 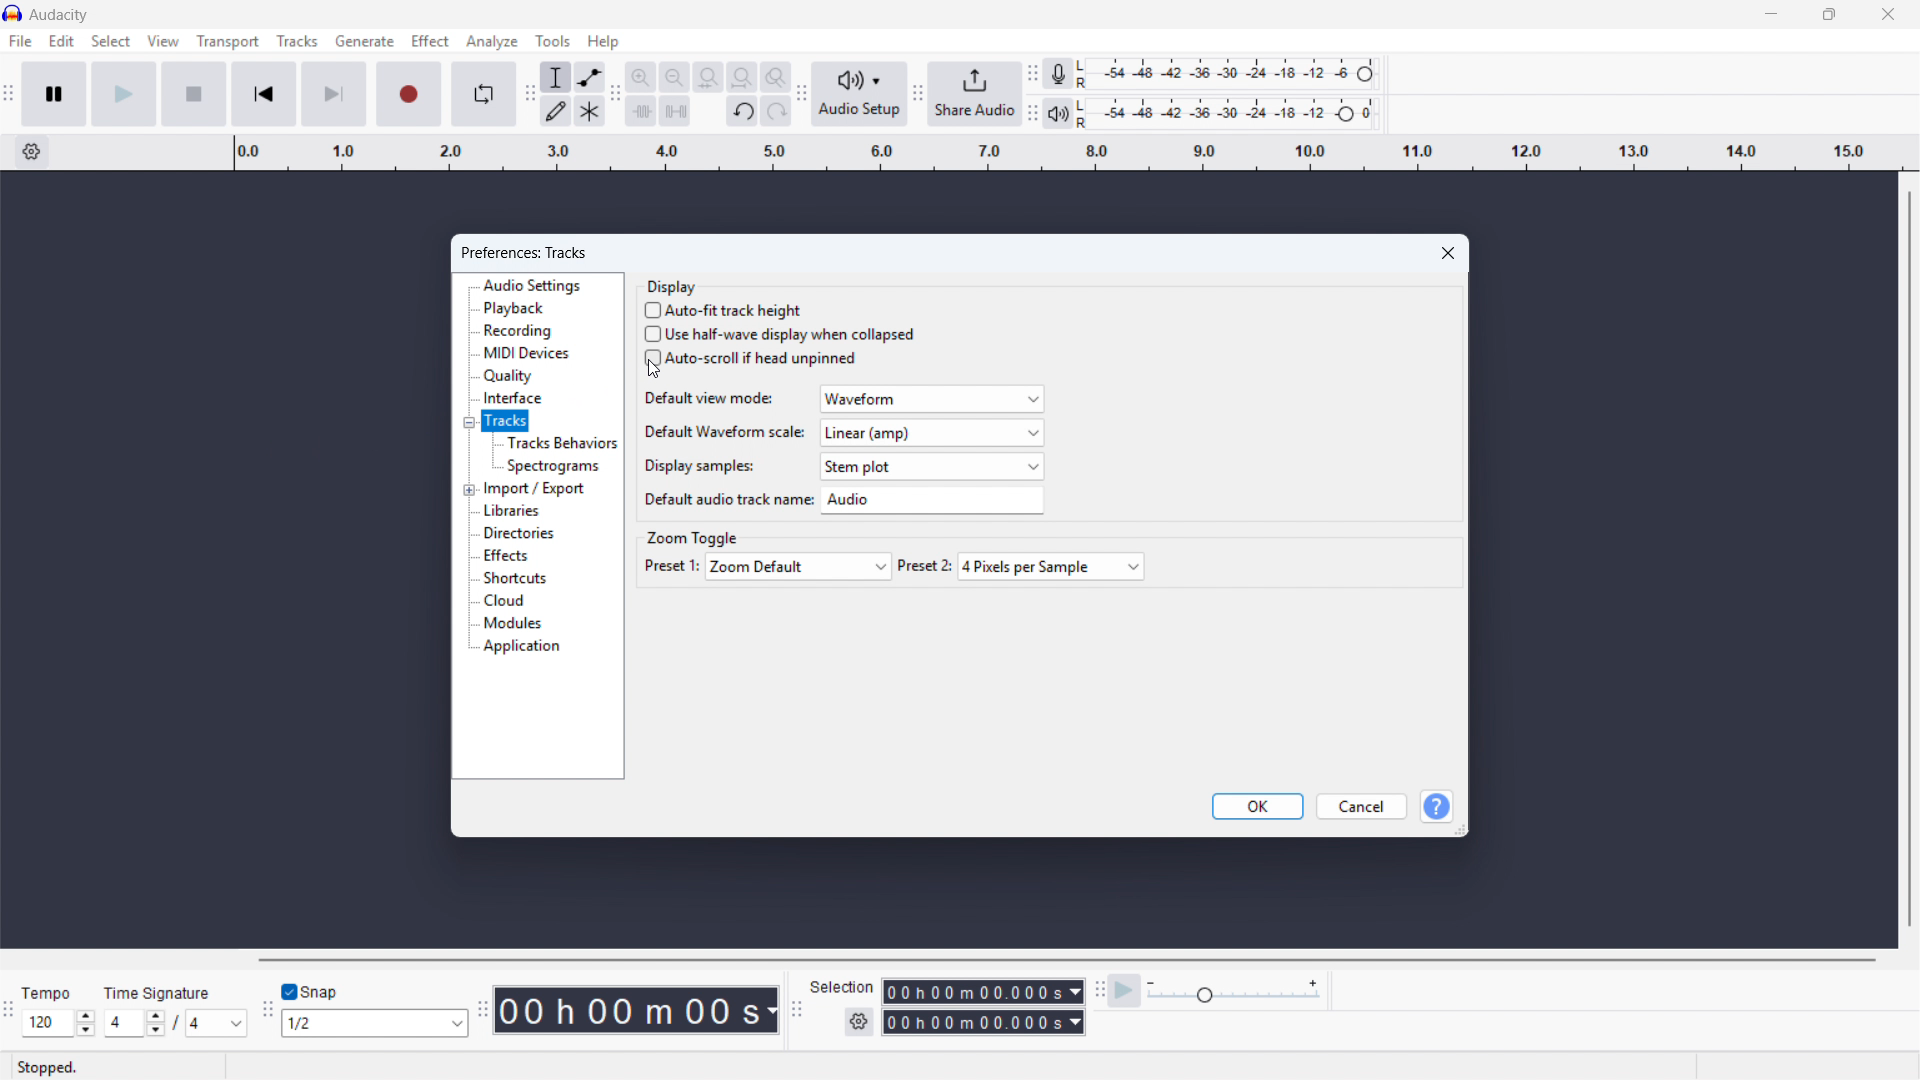 What do you see at coordinates (512, 398) in the screenshot?
I see `interface` at bounding box center [512, 398].